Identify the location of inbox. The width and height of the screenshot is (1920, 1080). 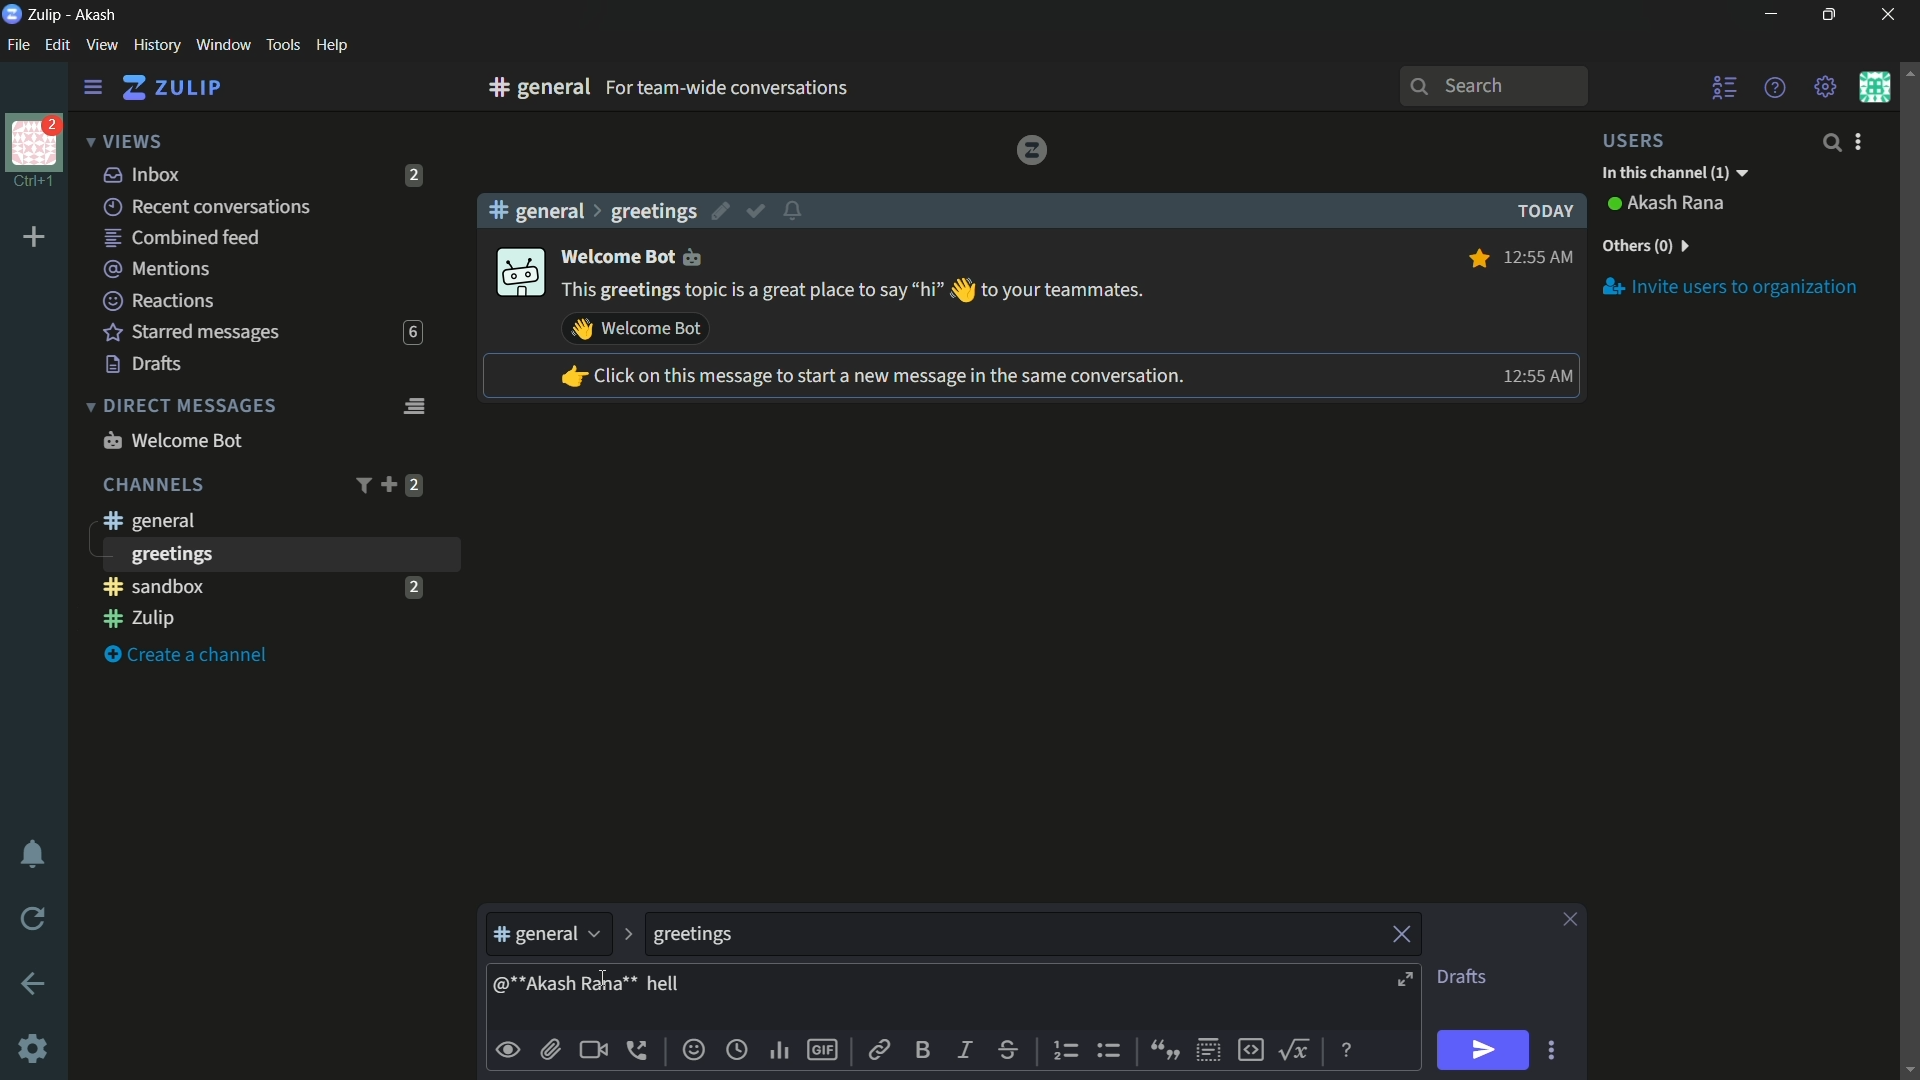
(143, 174).